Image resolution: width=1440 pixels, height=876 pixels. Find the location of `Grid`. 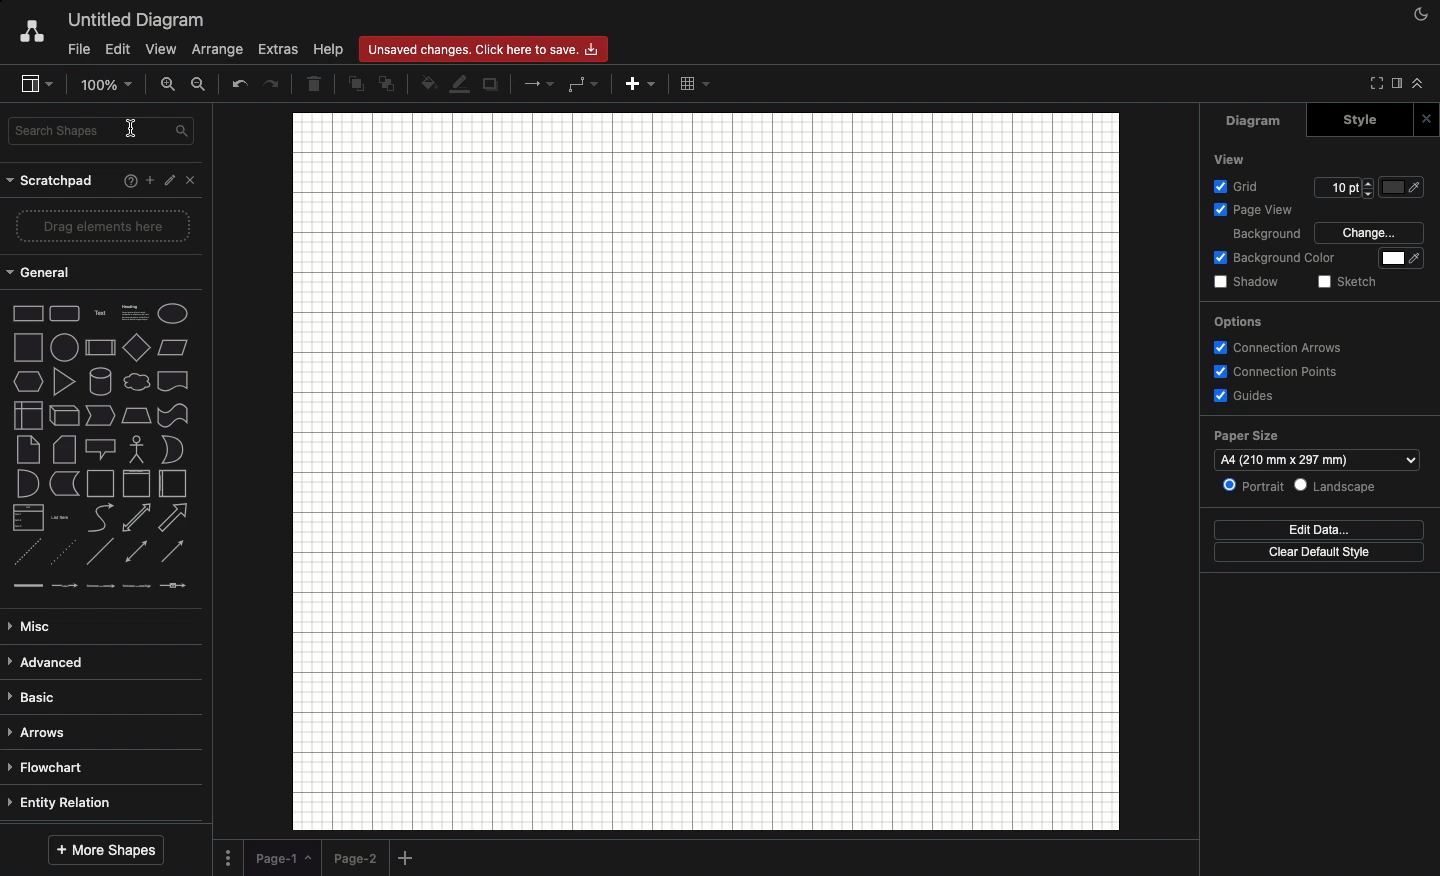

Grid is located at coordinates (1238, 184).